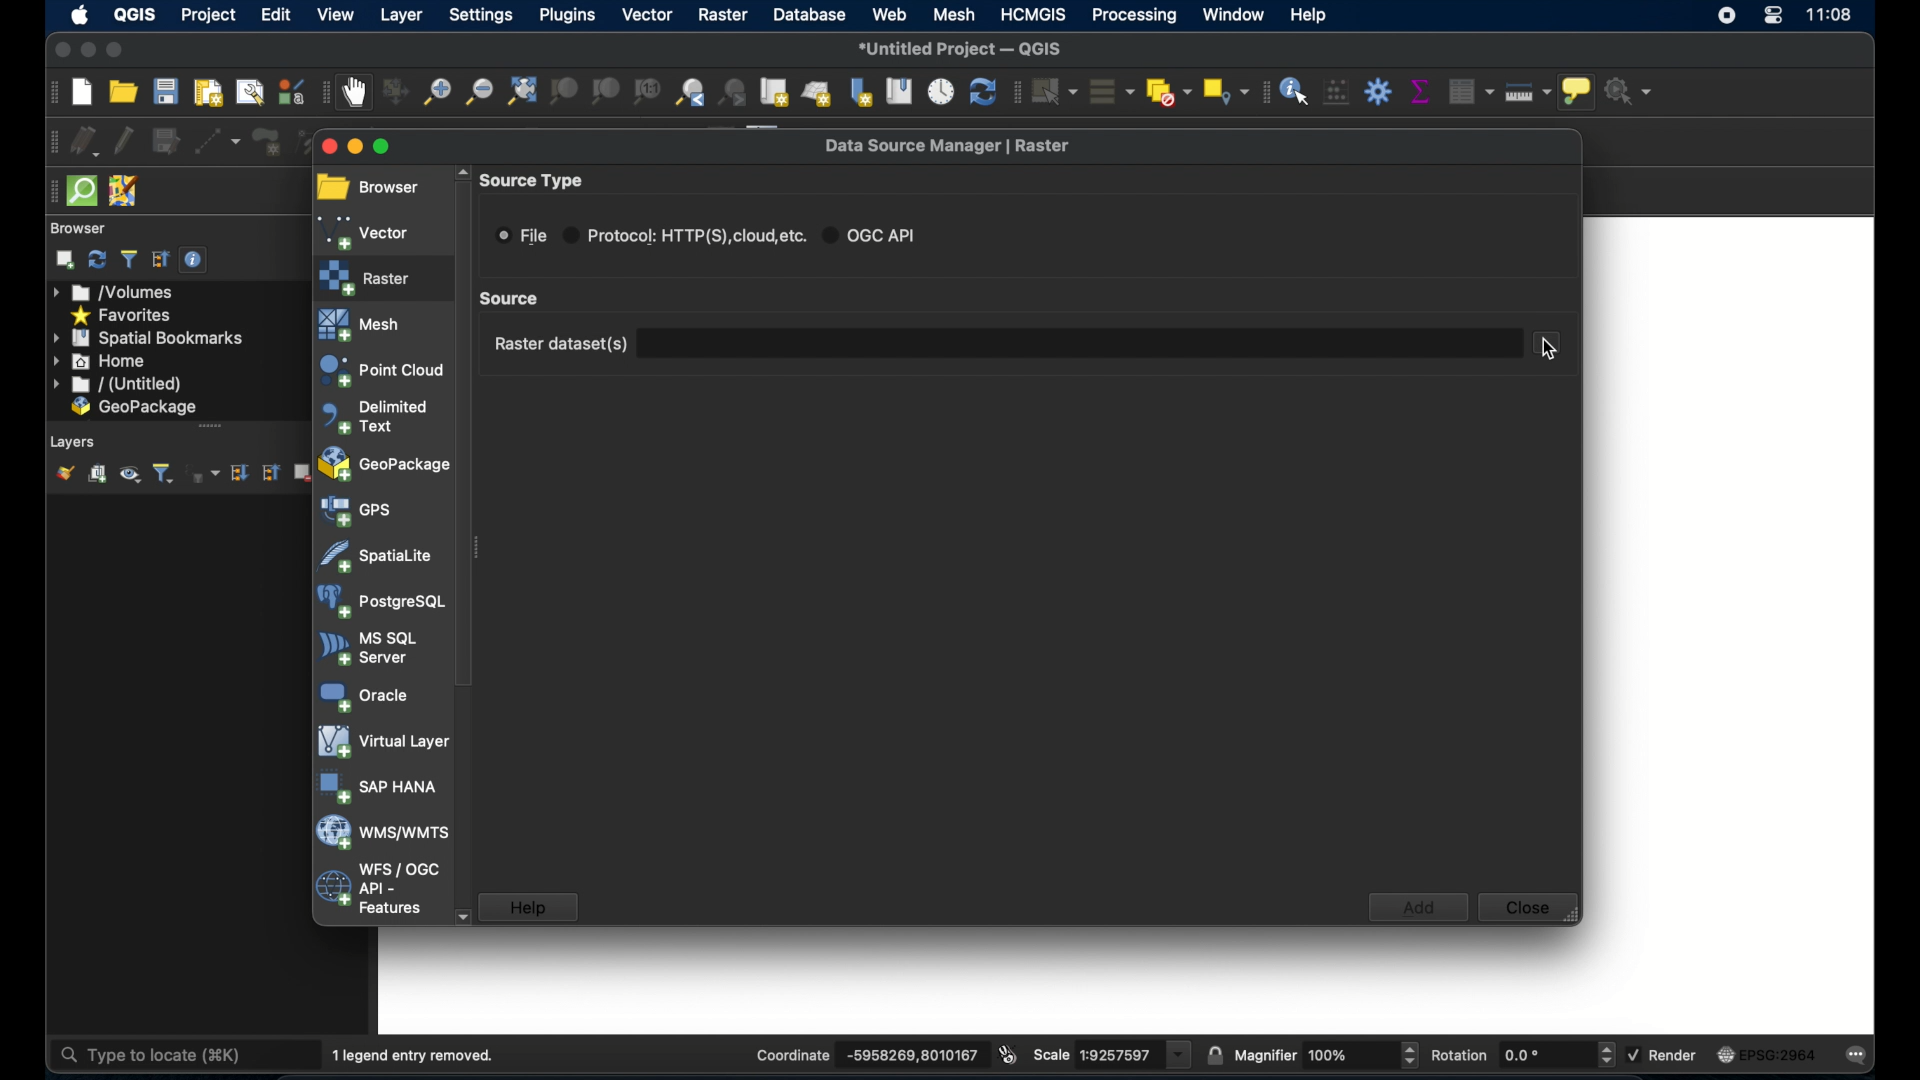 This screenshot has width=1920, height=1080. Describe the element at coordinates (149, 338) in the screenshot. I see `spatial bookmarks` at that location.